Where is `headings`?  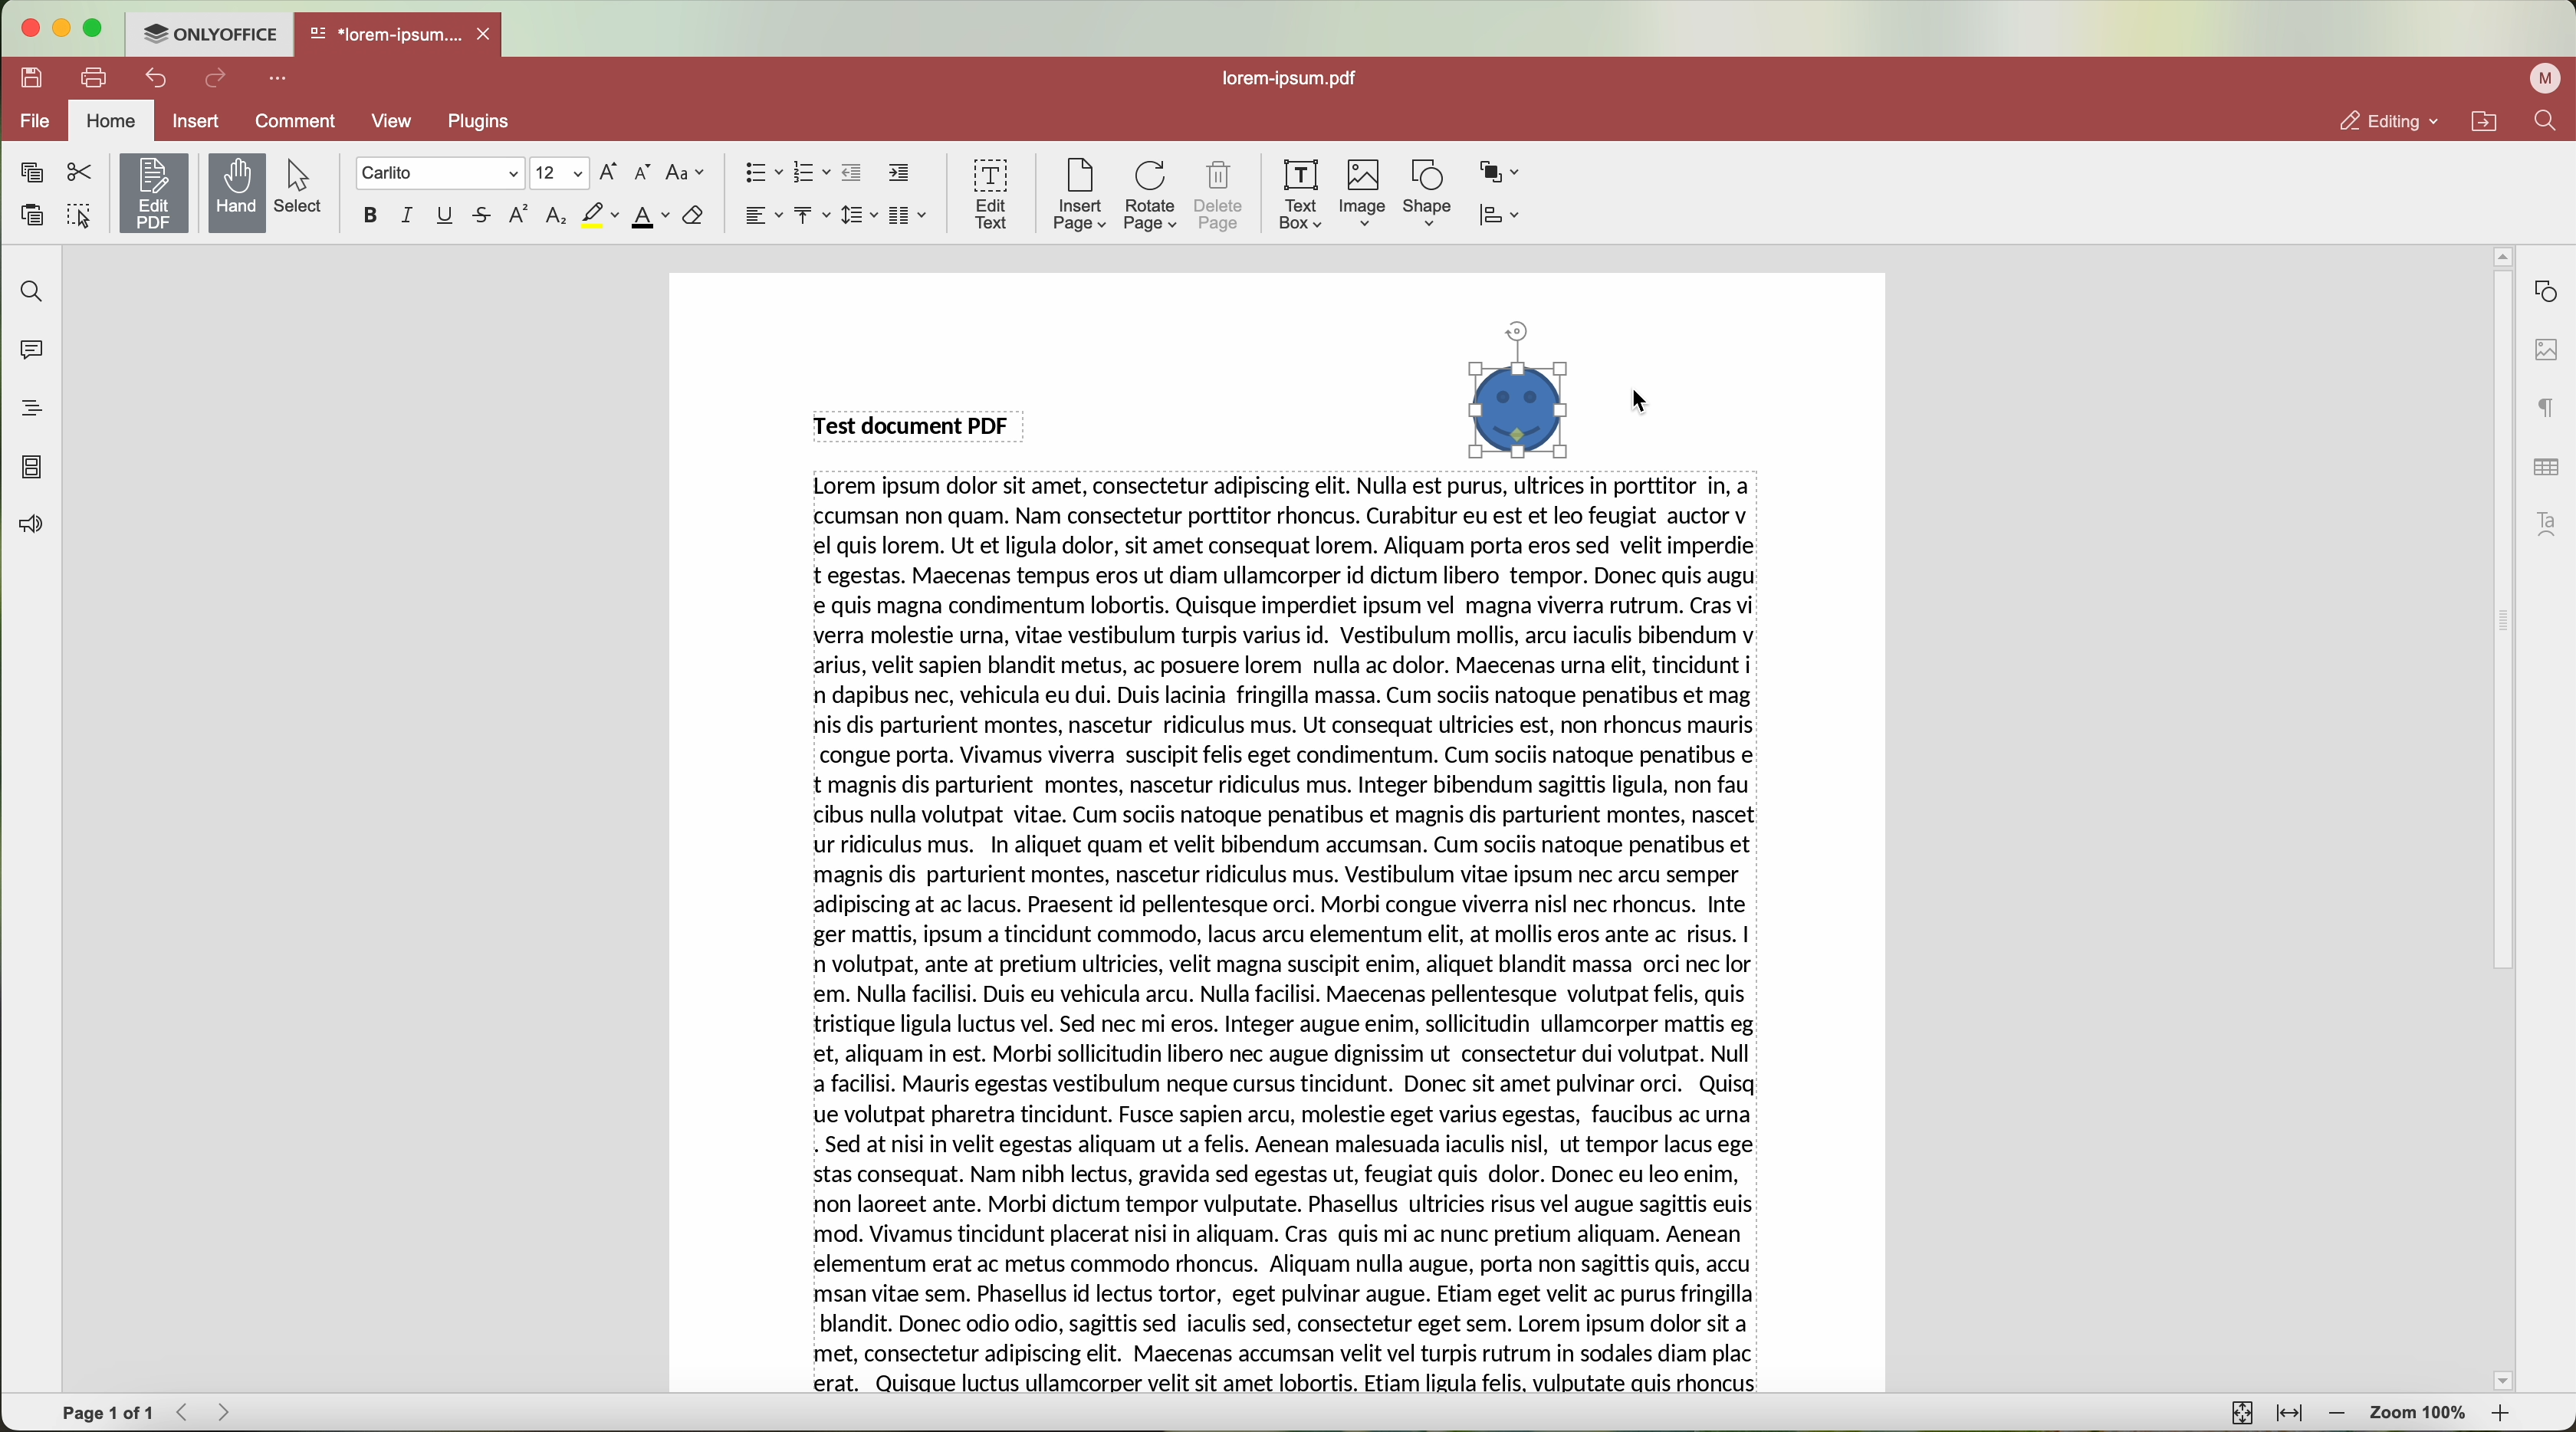
headings is located at coordinates (30, 409).